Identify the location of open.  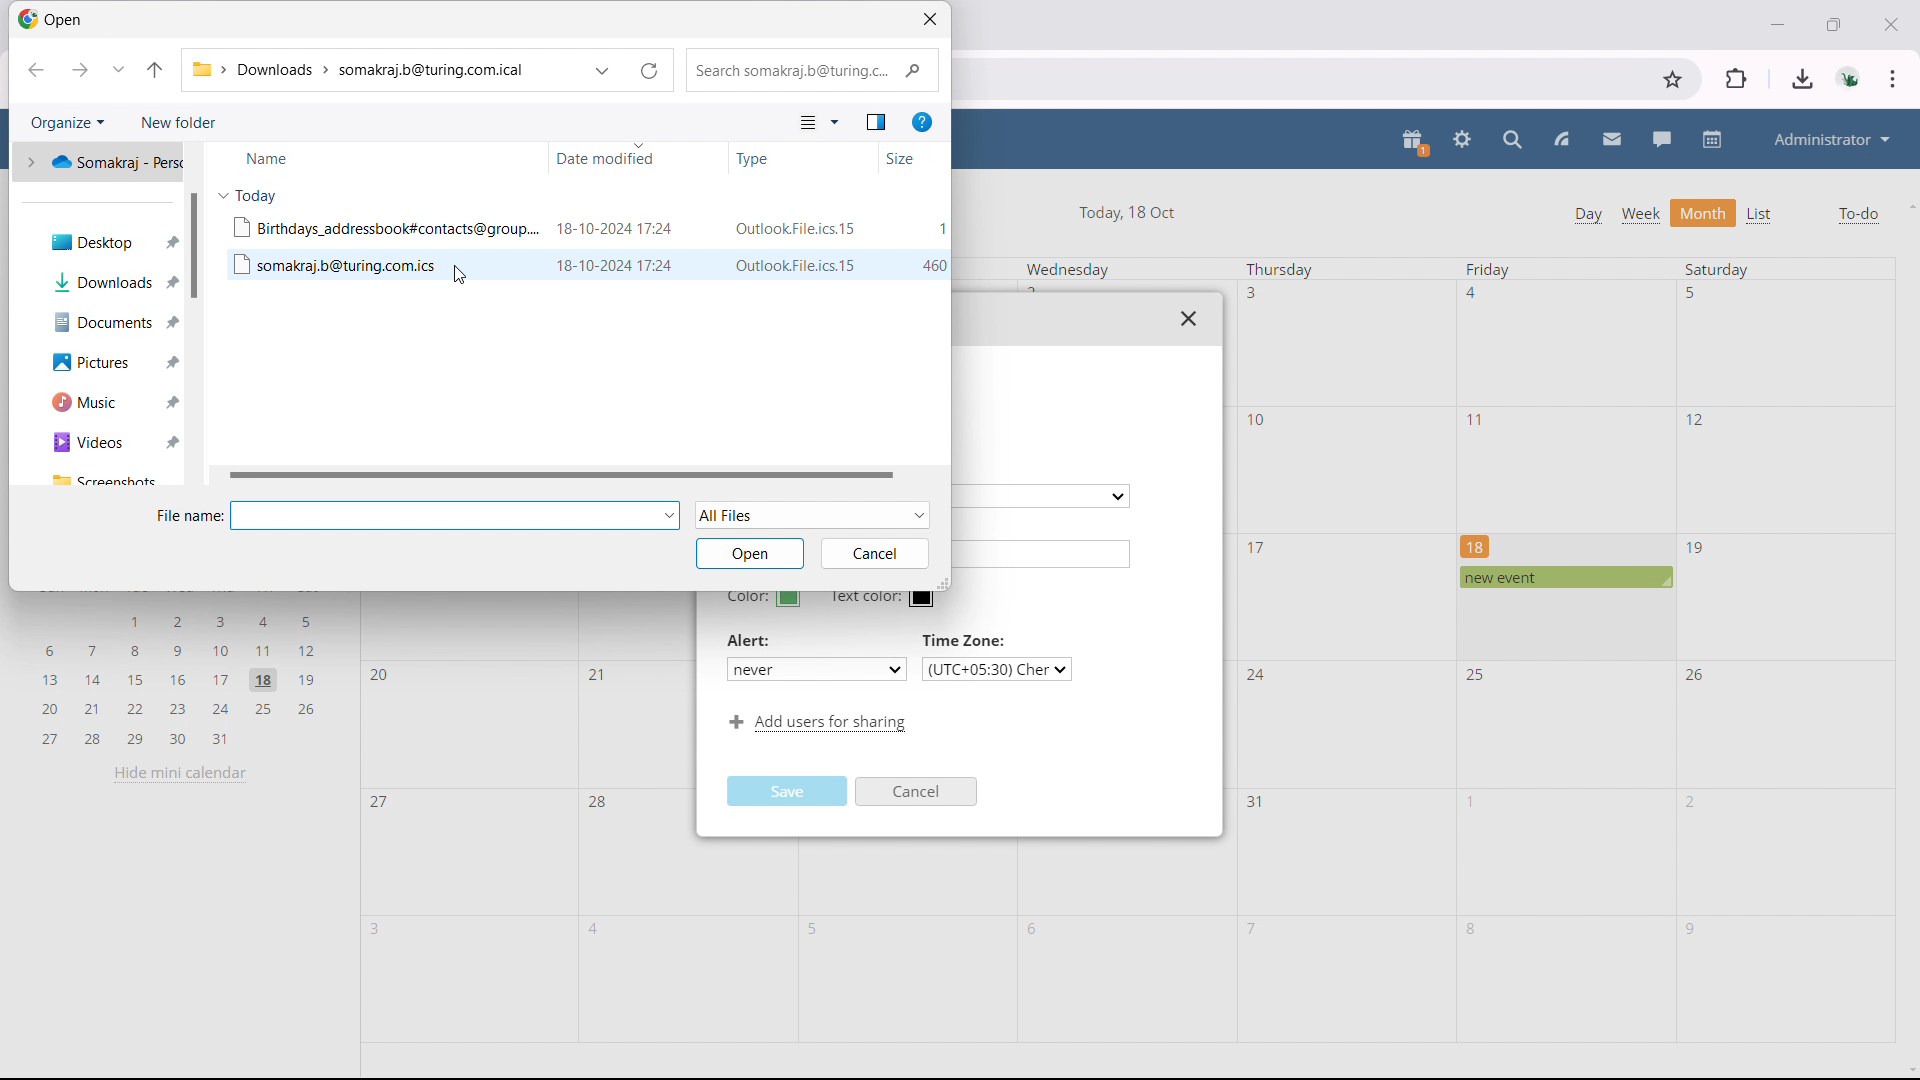
(749, 553).